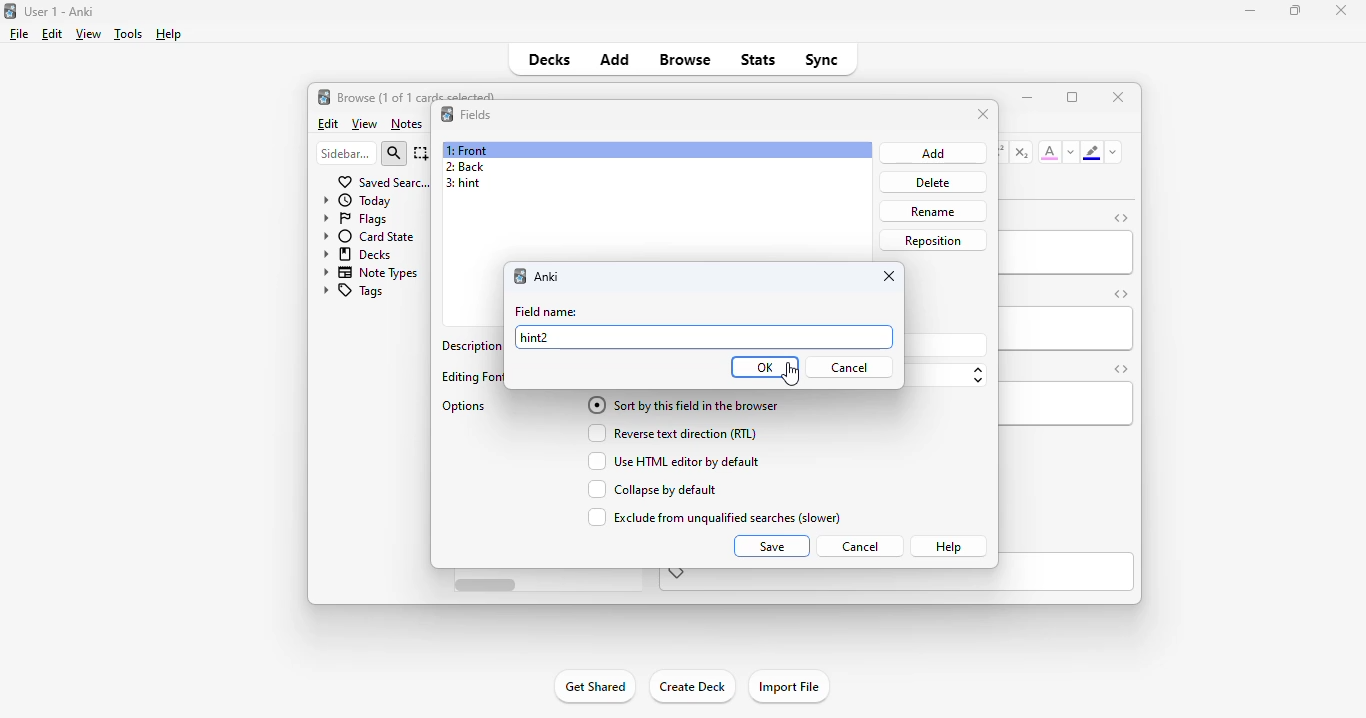  Describe the element at coordinates (546, 276) in the screenshot. I see `anki` at that location.